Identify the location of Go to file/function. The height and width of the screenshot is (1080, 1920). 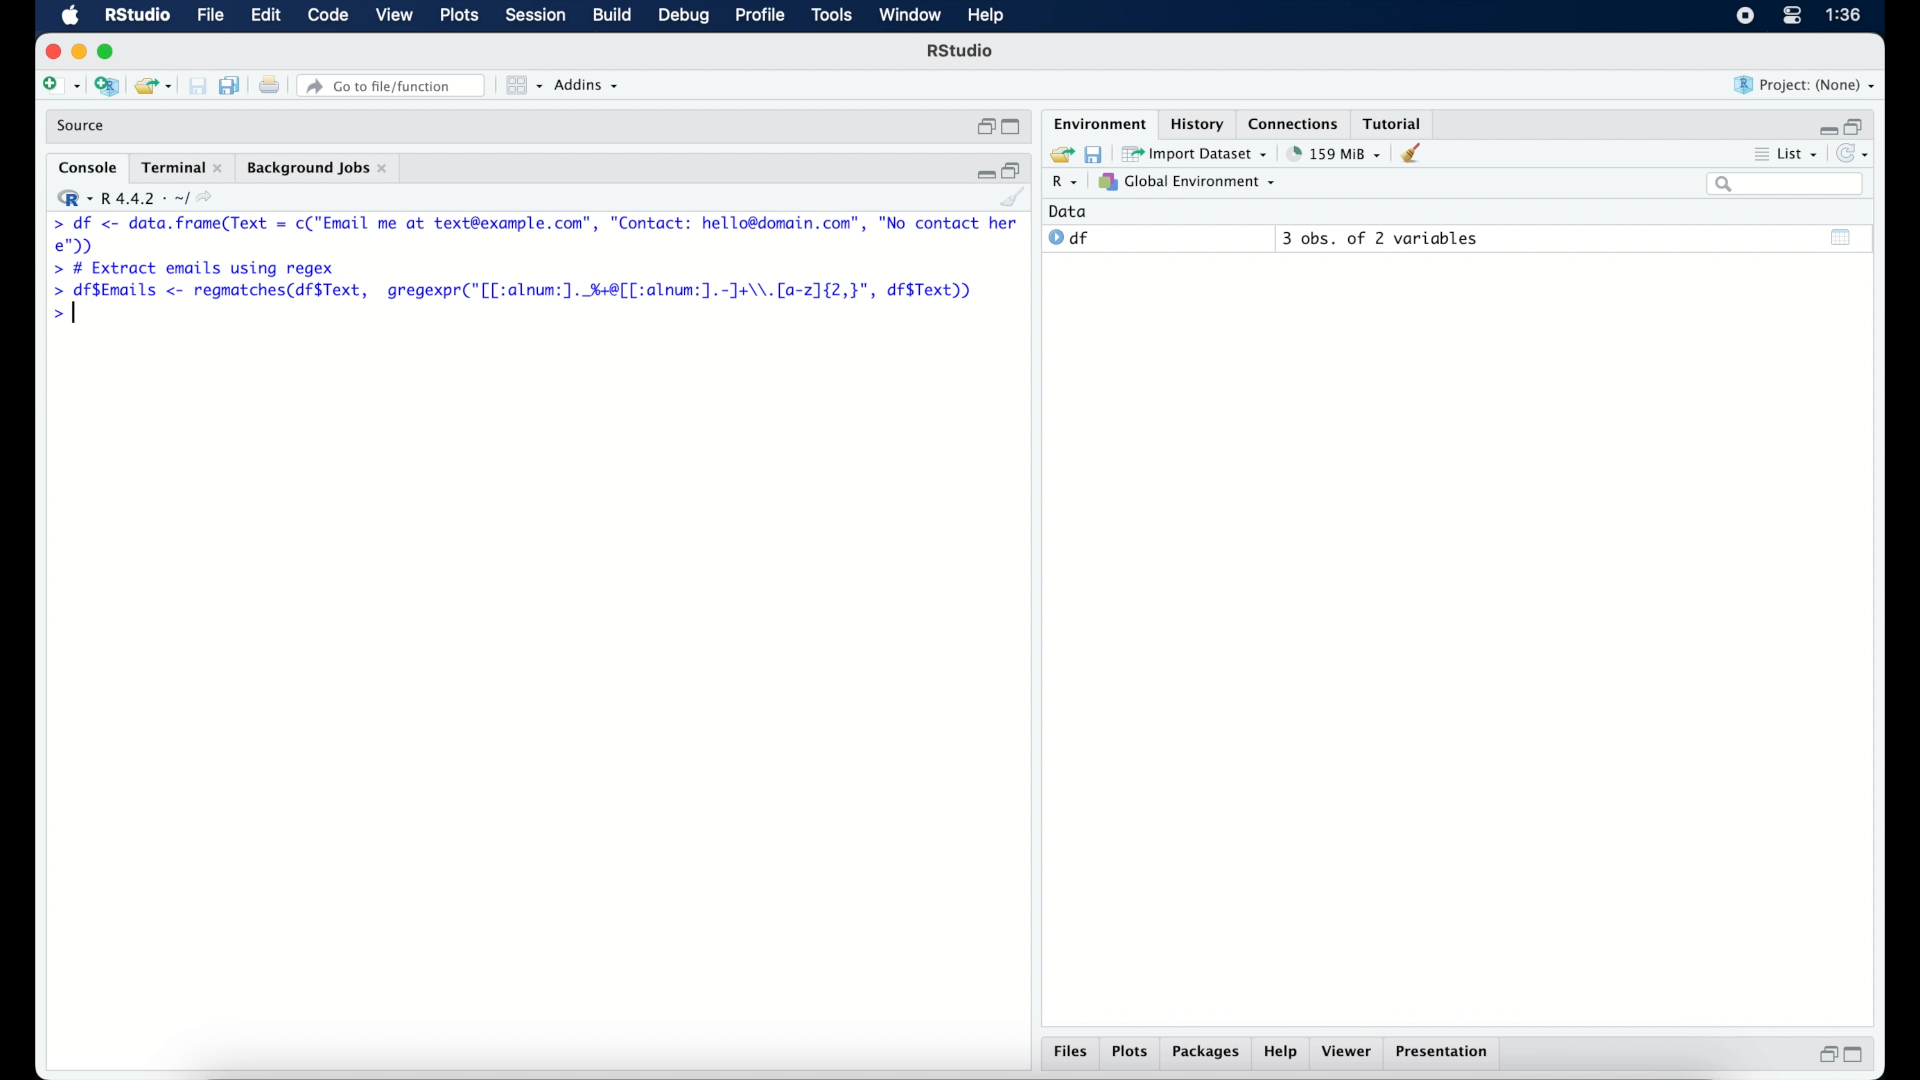
(391, 85).